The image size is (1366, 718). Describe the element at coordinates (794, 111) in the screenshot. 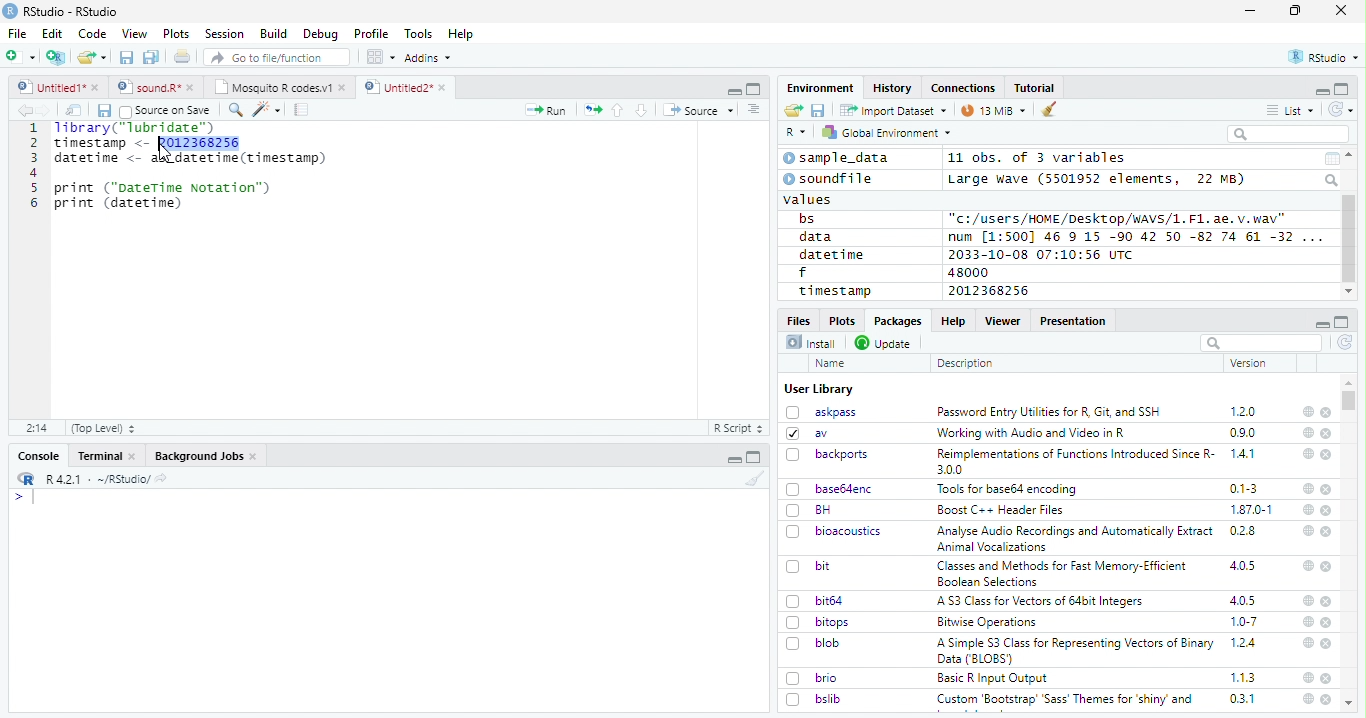

I see `Load workspace` at that location.